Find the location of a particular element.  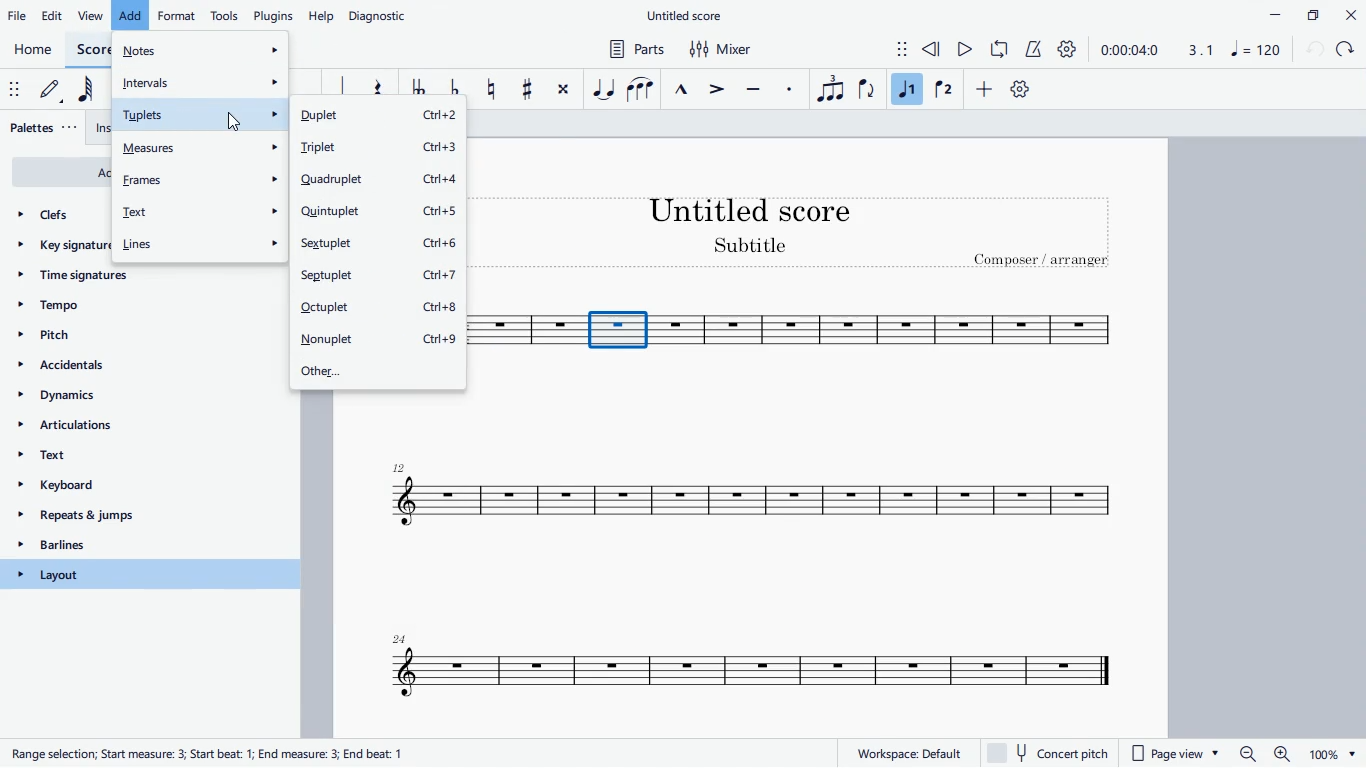

plugins is located at coordinates (274, 16).